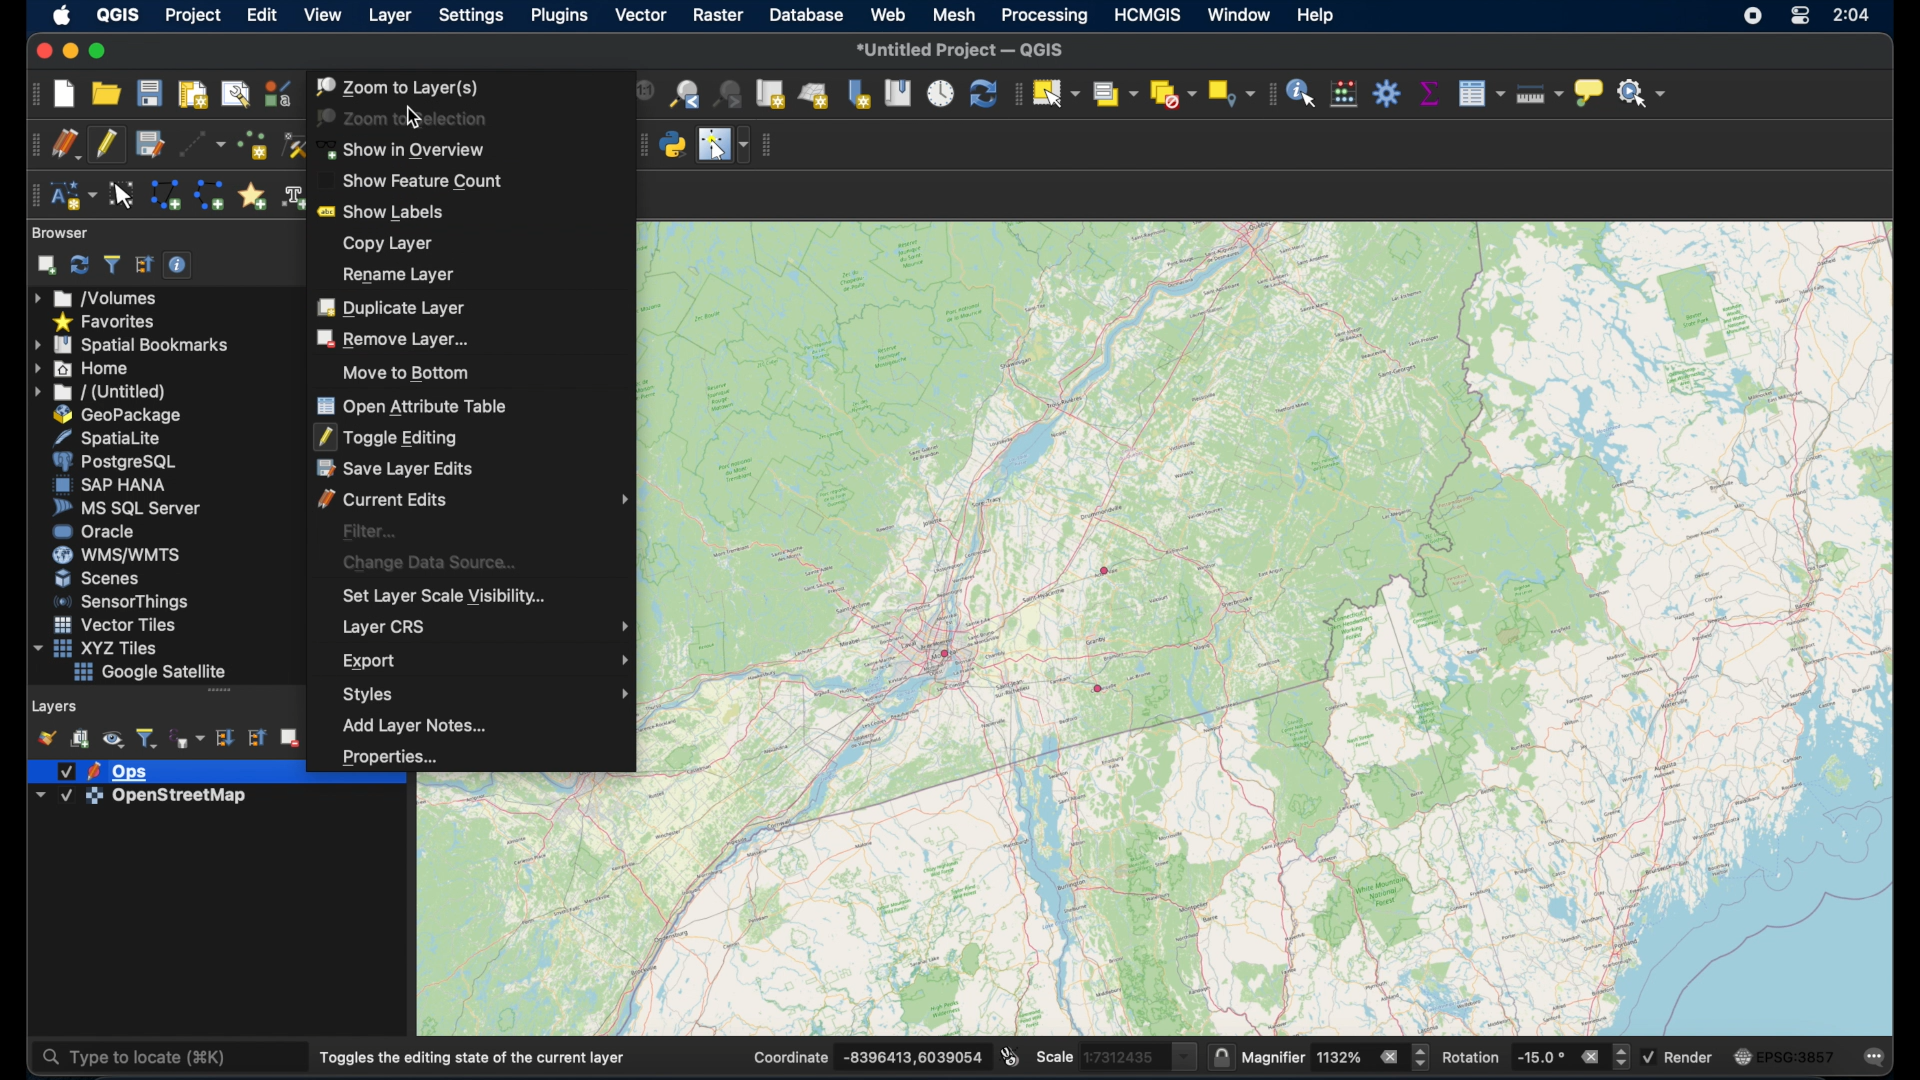 Image resolution: width=1920 pixels, height=1080 pixels. What do you see at coordinates (389, 754) in the screenshot?
I see `properties` at bounding box center [389, 754].